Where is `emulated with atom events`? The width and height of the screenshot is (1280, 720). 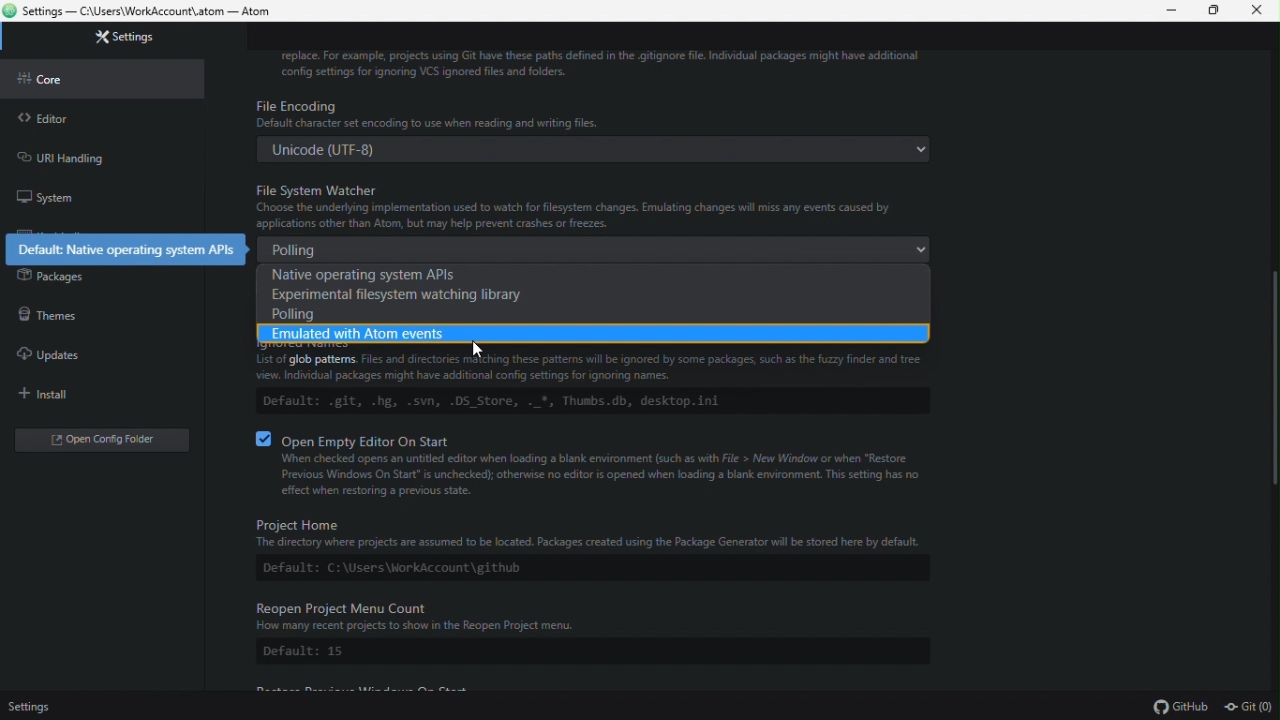 emulated with atom events is located at coordinates (586, 335).